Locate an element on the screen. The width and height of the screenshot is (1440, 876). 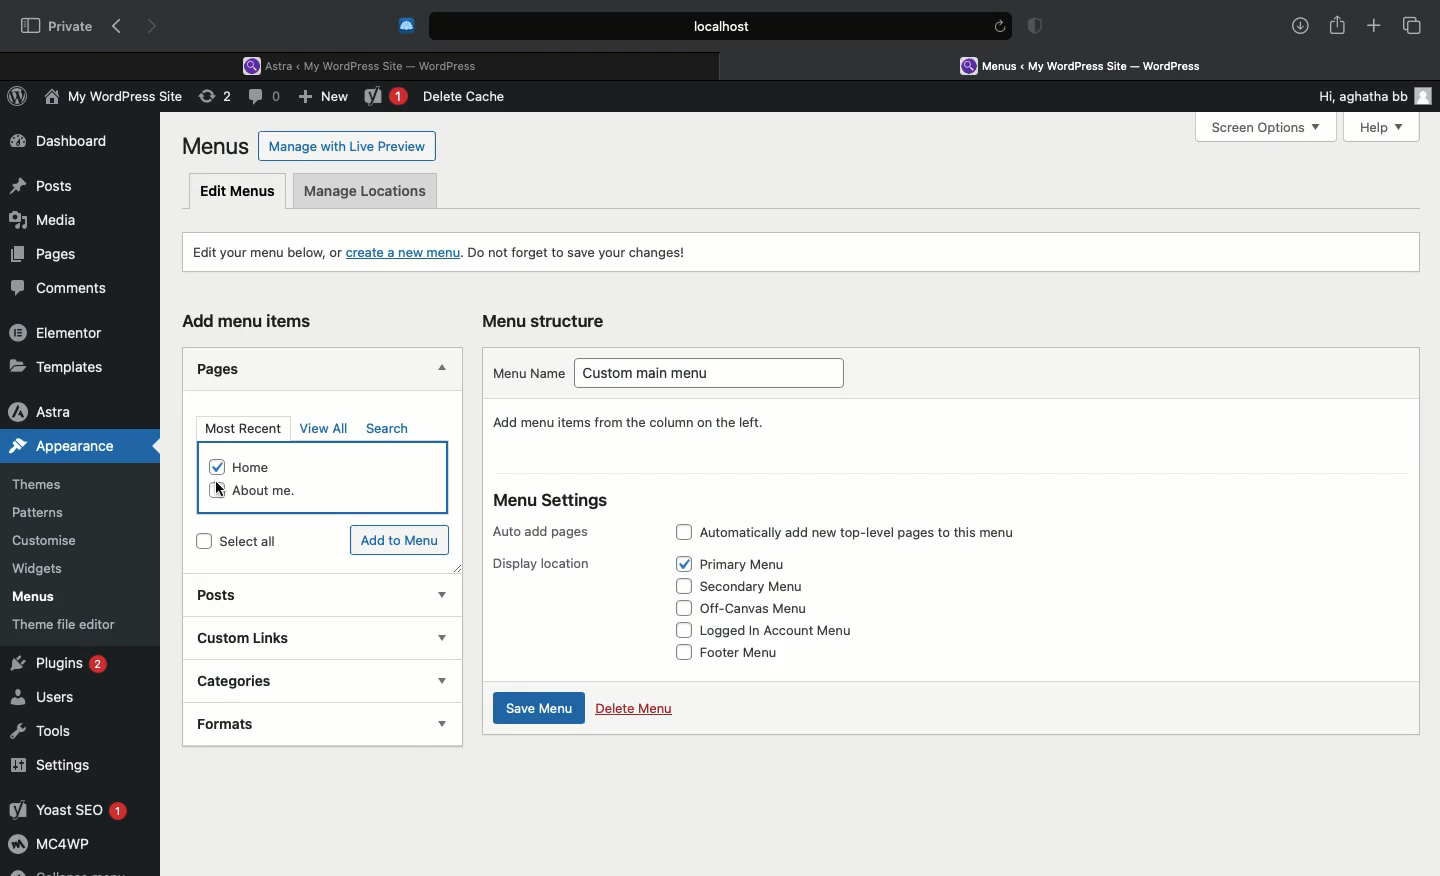
Secondary menu is located at coordinates (765, 586).